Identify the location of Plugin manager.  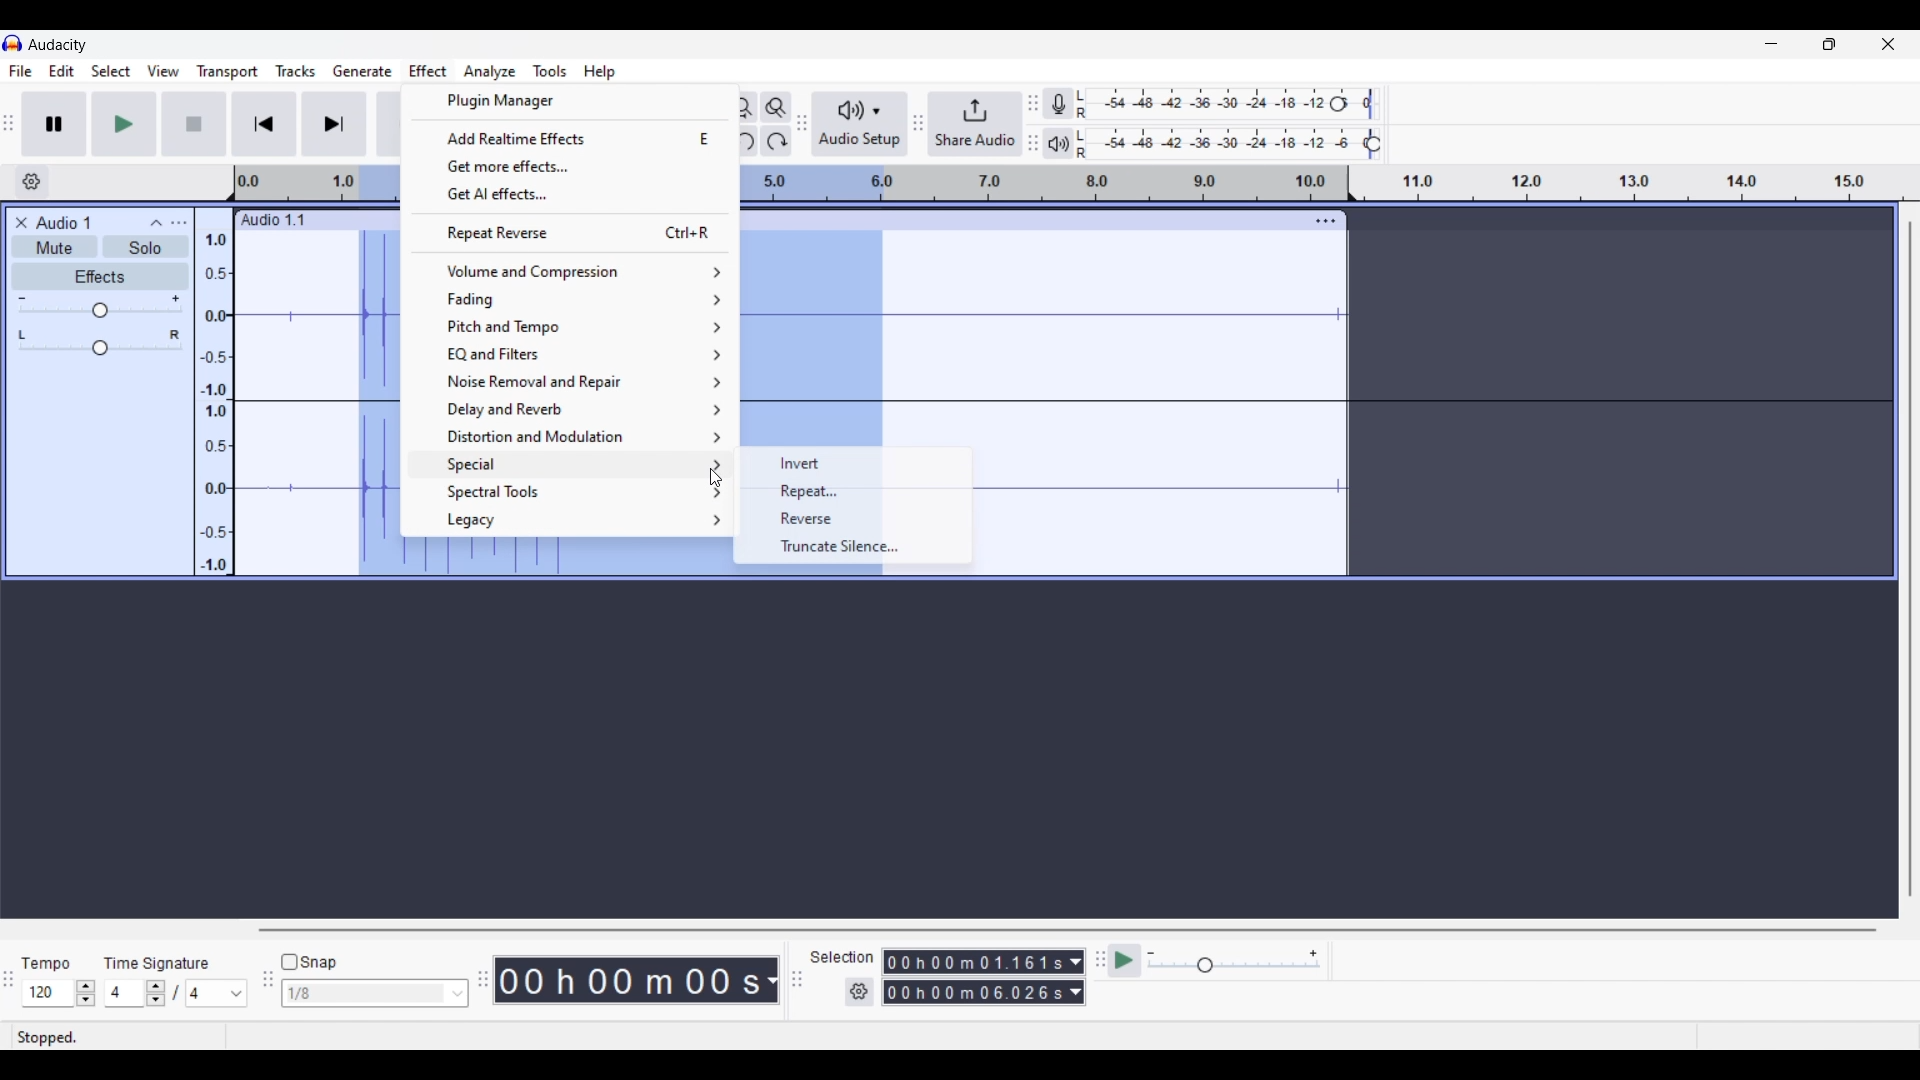
(569, 101).